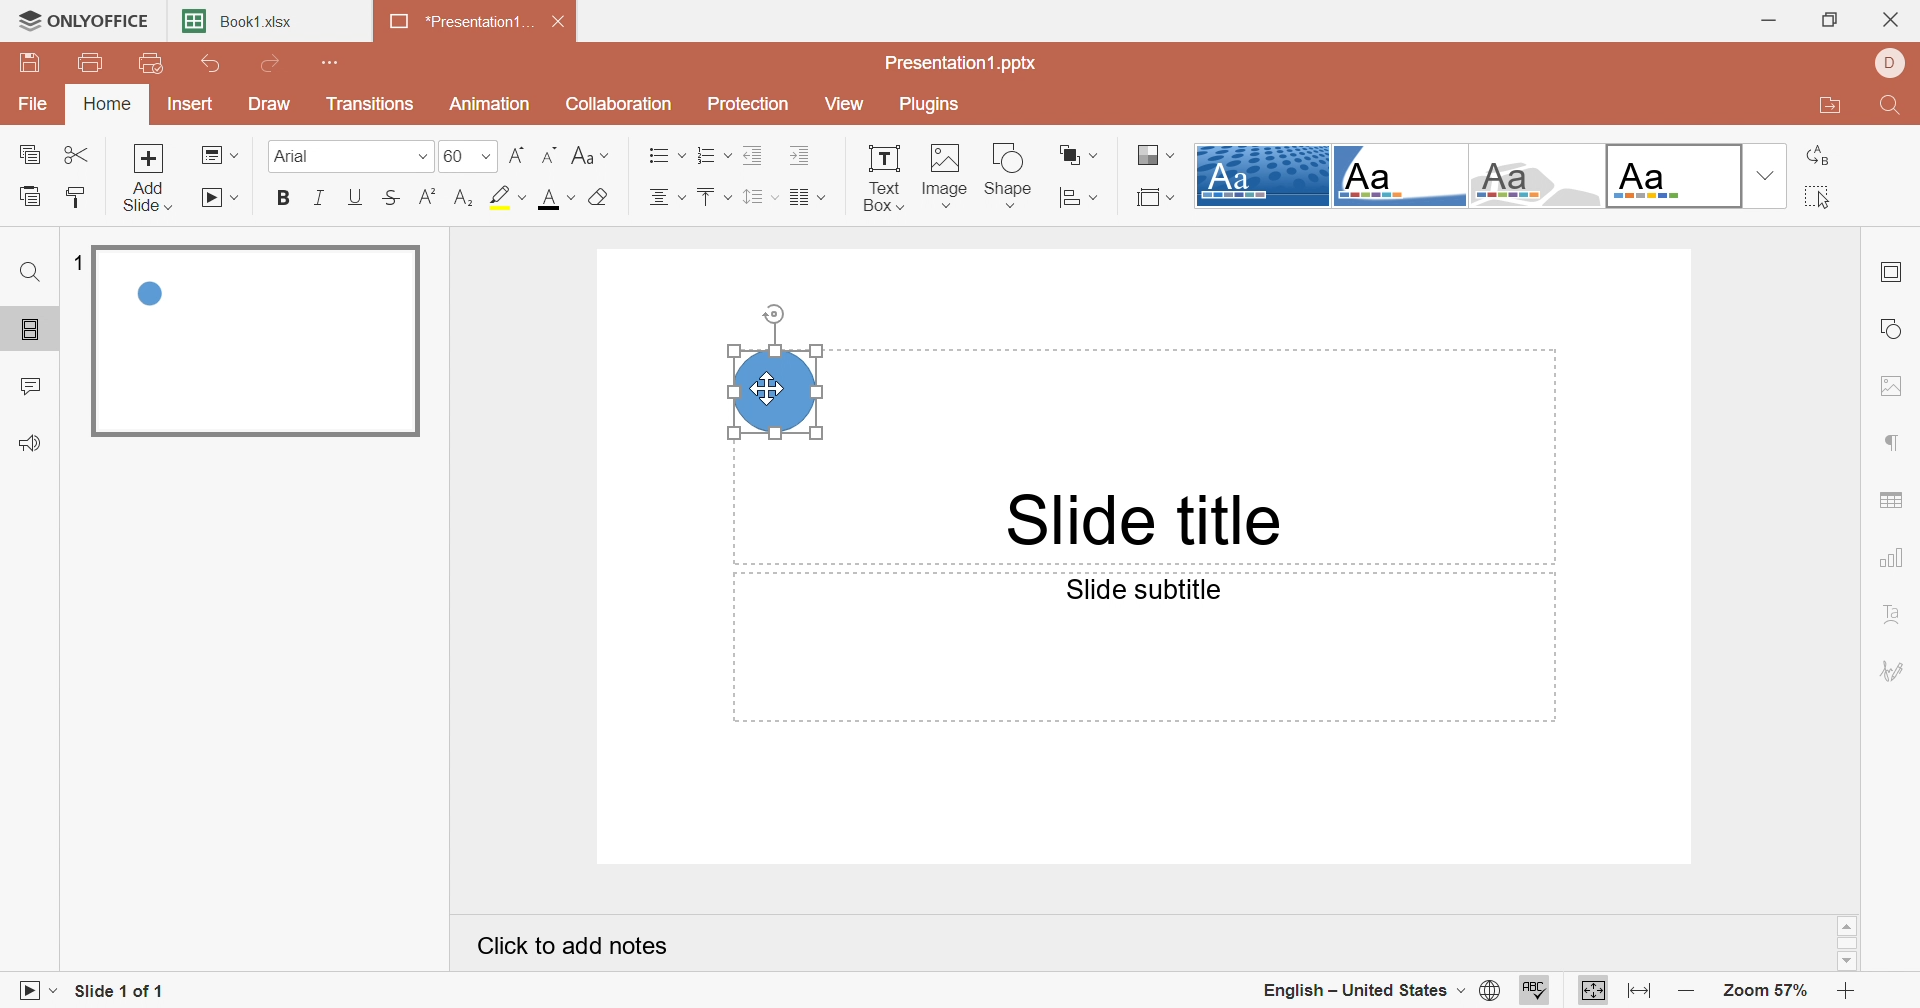 The image size is (1920, 1008). Describe the element at coordinates (618, 102) in the screenshot. I see `Collaboration` at that location.